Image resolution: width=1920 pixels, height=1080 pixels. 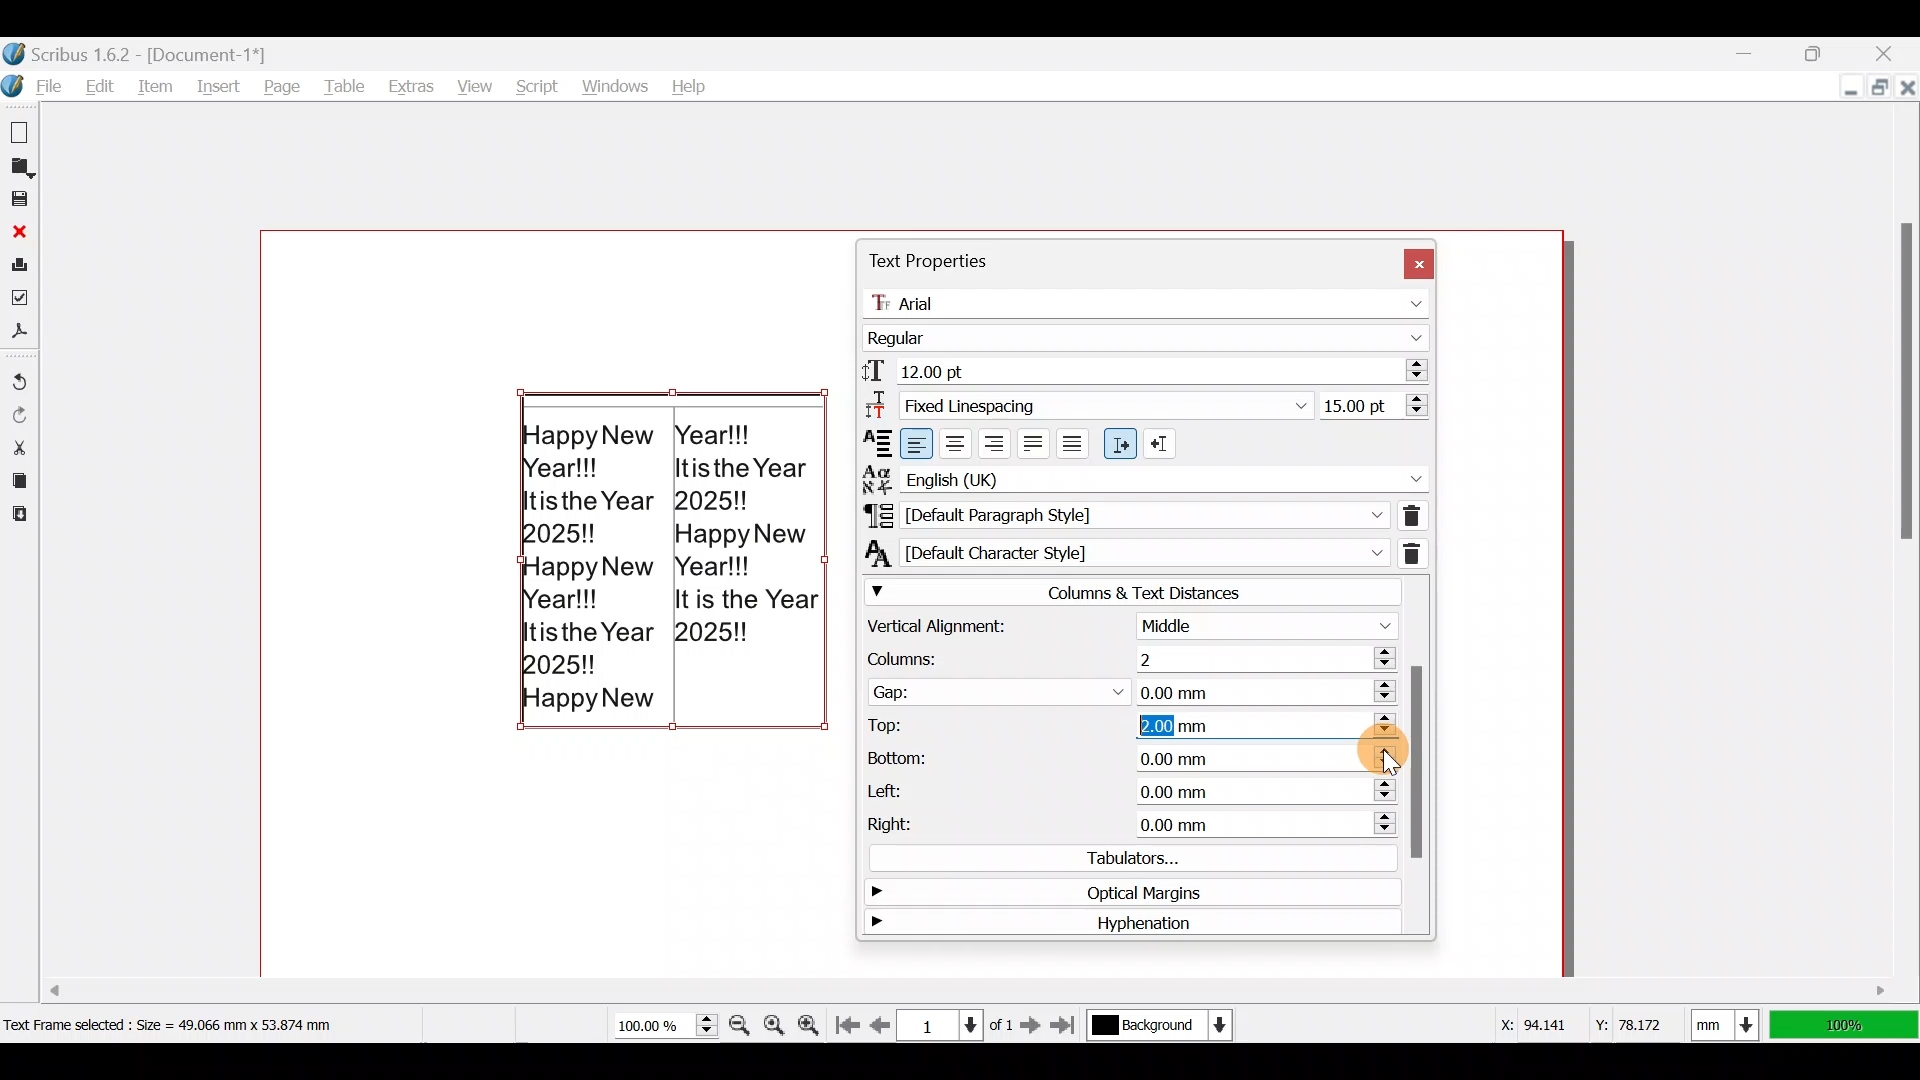 What do you see at coordinates (101, 86) in the screenshot?
I see `Edit` at bounding box center [101, 86].